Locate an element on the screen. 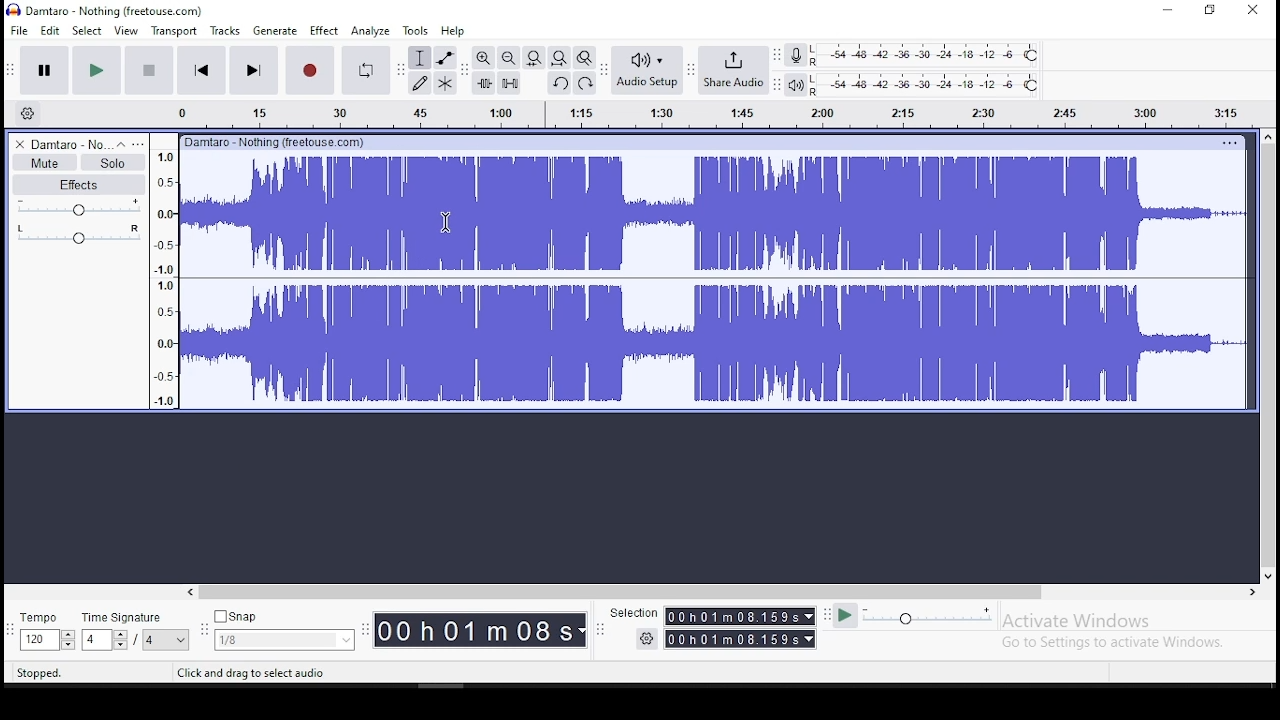   is located at coordinates (363, 632).